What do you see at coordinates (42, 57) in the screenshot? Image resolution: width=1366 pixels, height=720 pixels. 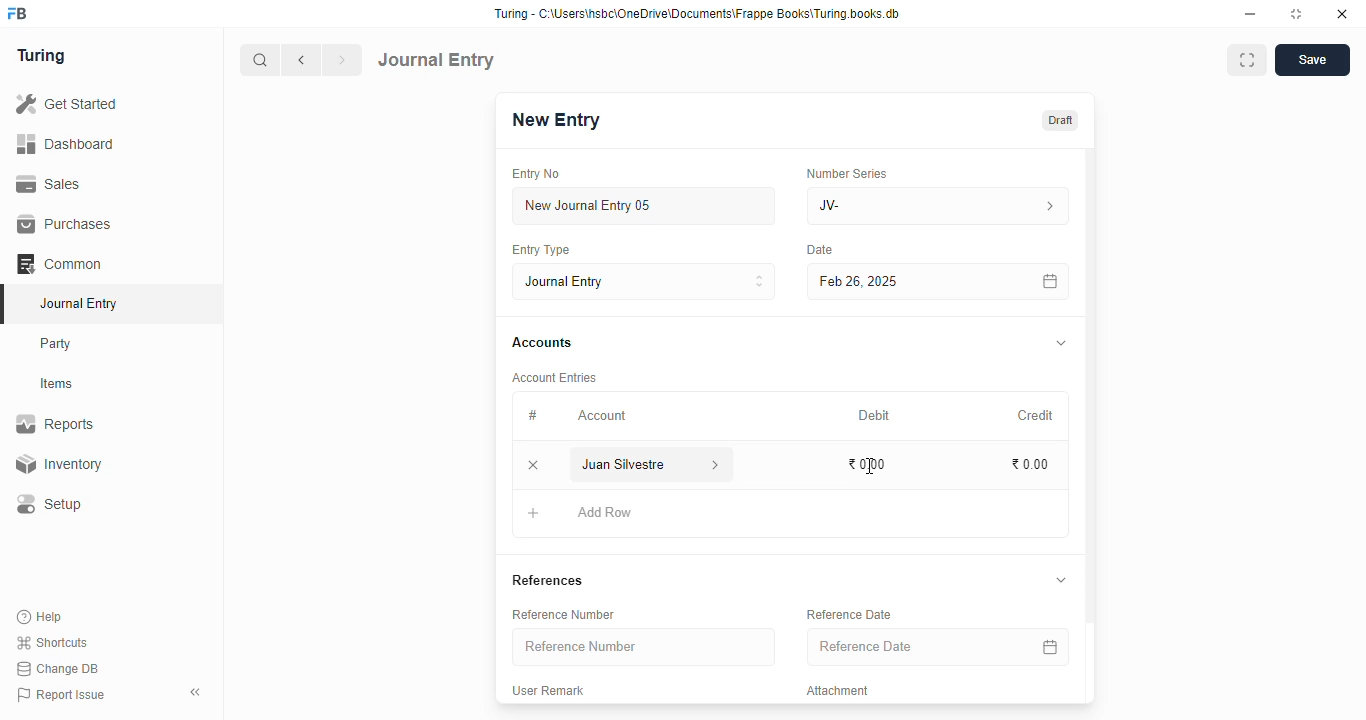 I see `turing` at bounding box center [42, 57].